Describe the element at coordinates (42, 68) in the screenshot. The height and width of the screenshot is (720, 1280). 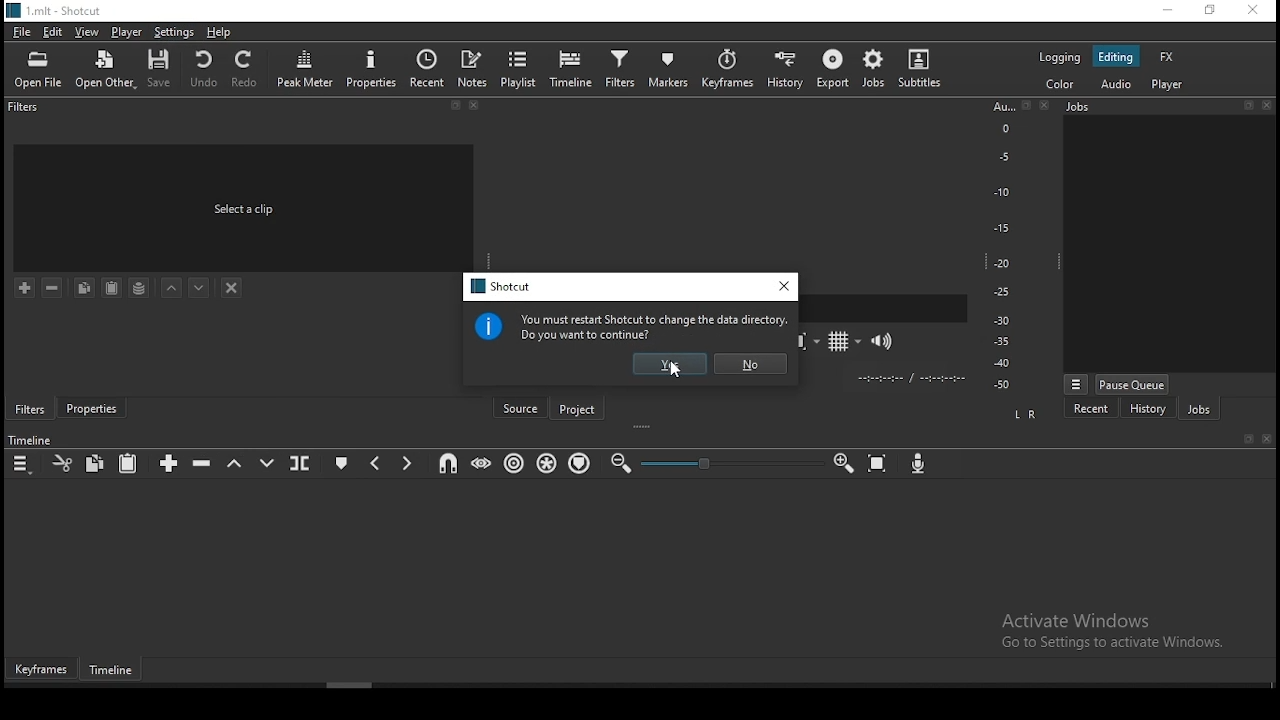
I see `open file` at that location.